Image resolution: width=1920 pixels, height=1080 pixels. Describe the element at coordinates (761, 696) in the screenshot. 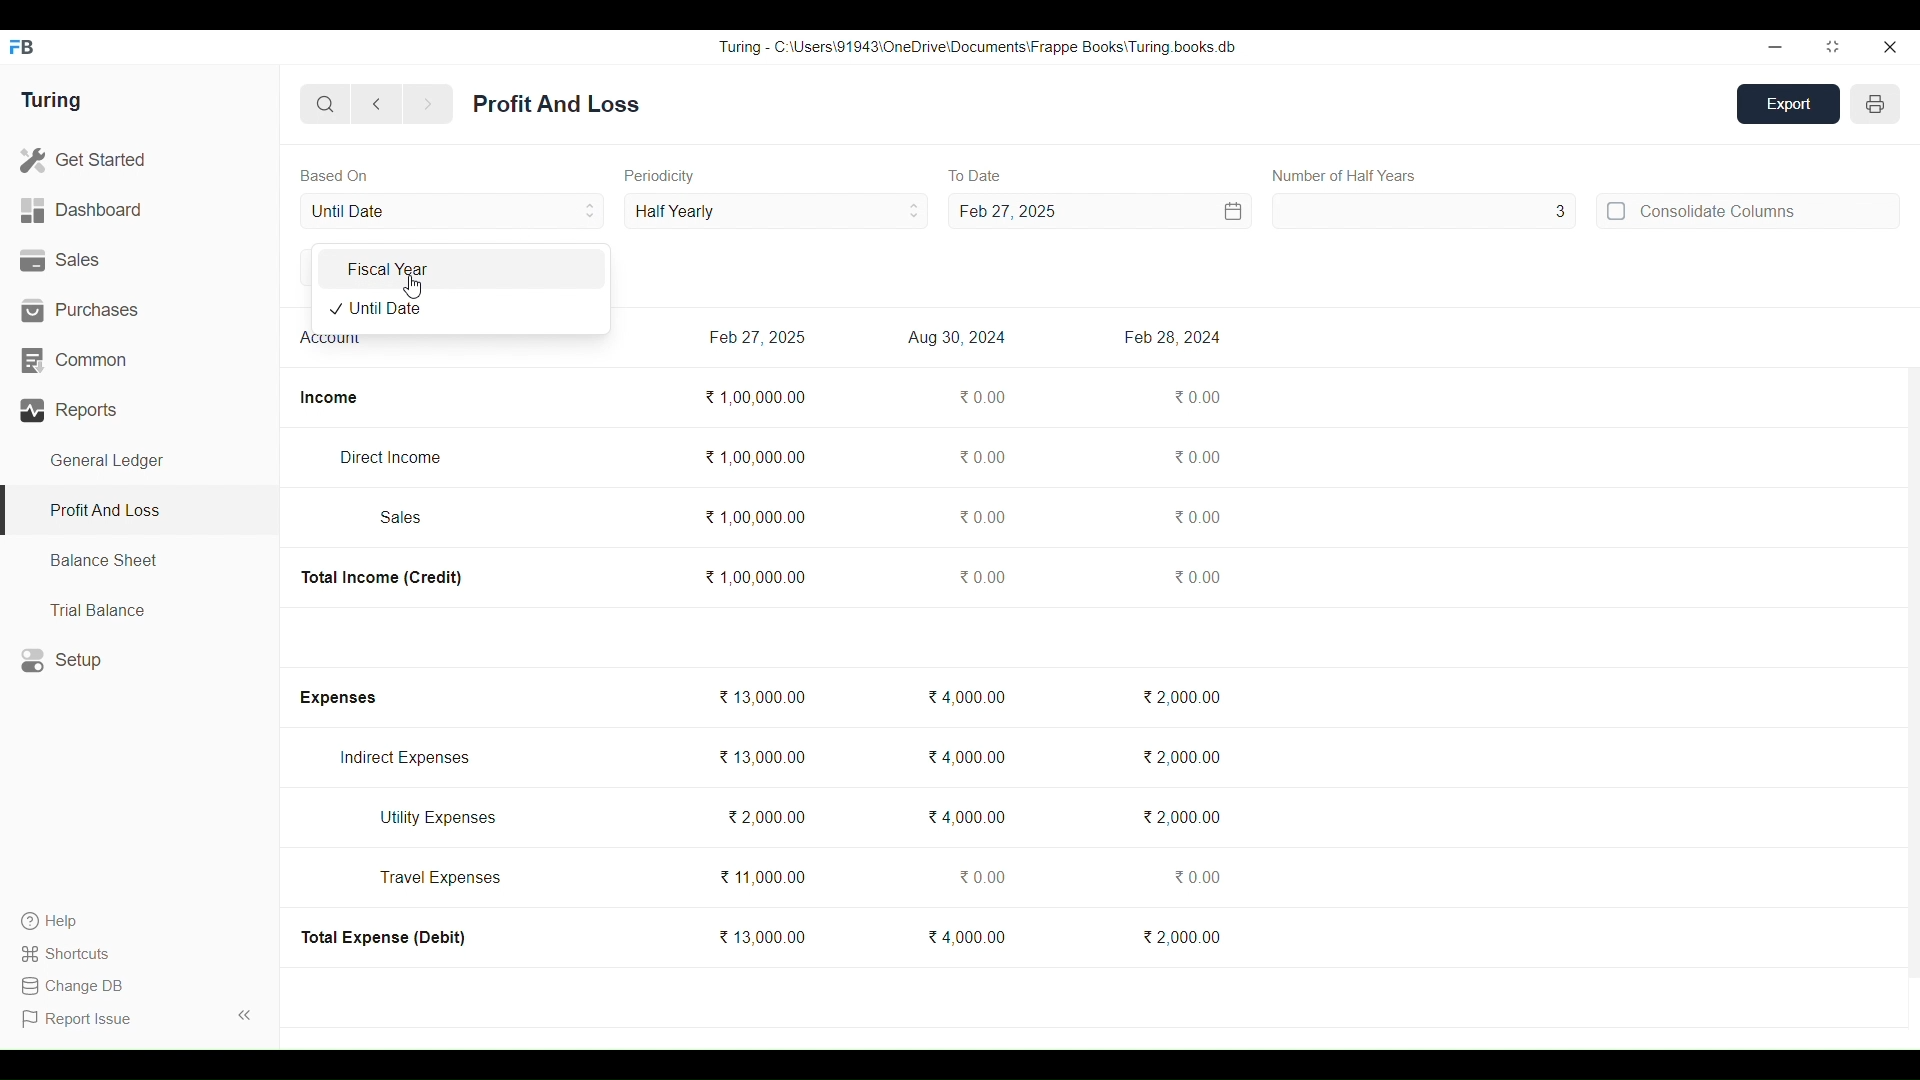

I see `13,000.00` at that location.